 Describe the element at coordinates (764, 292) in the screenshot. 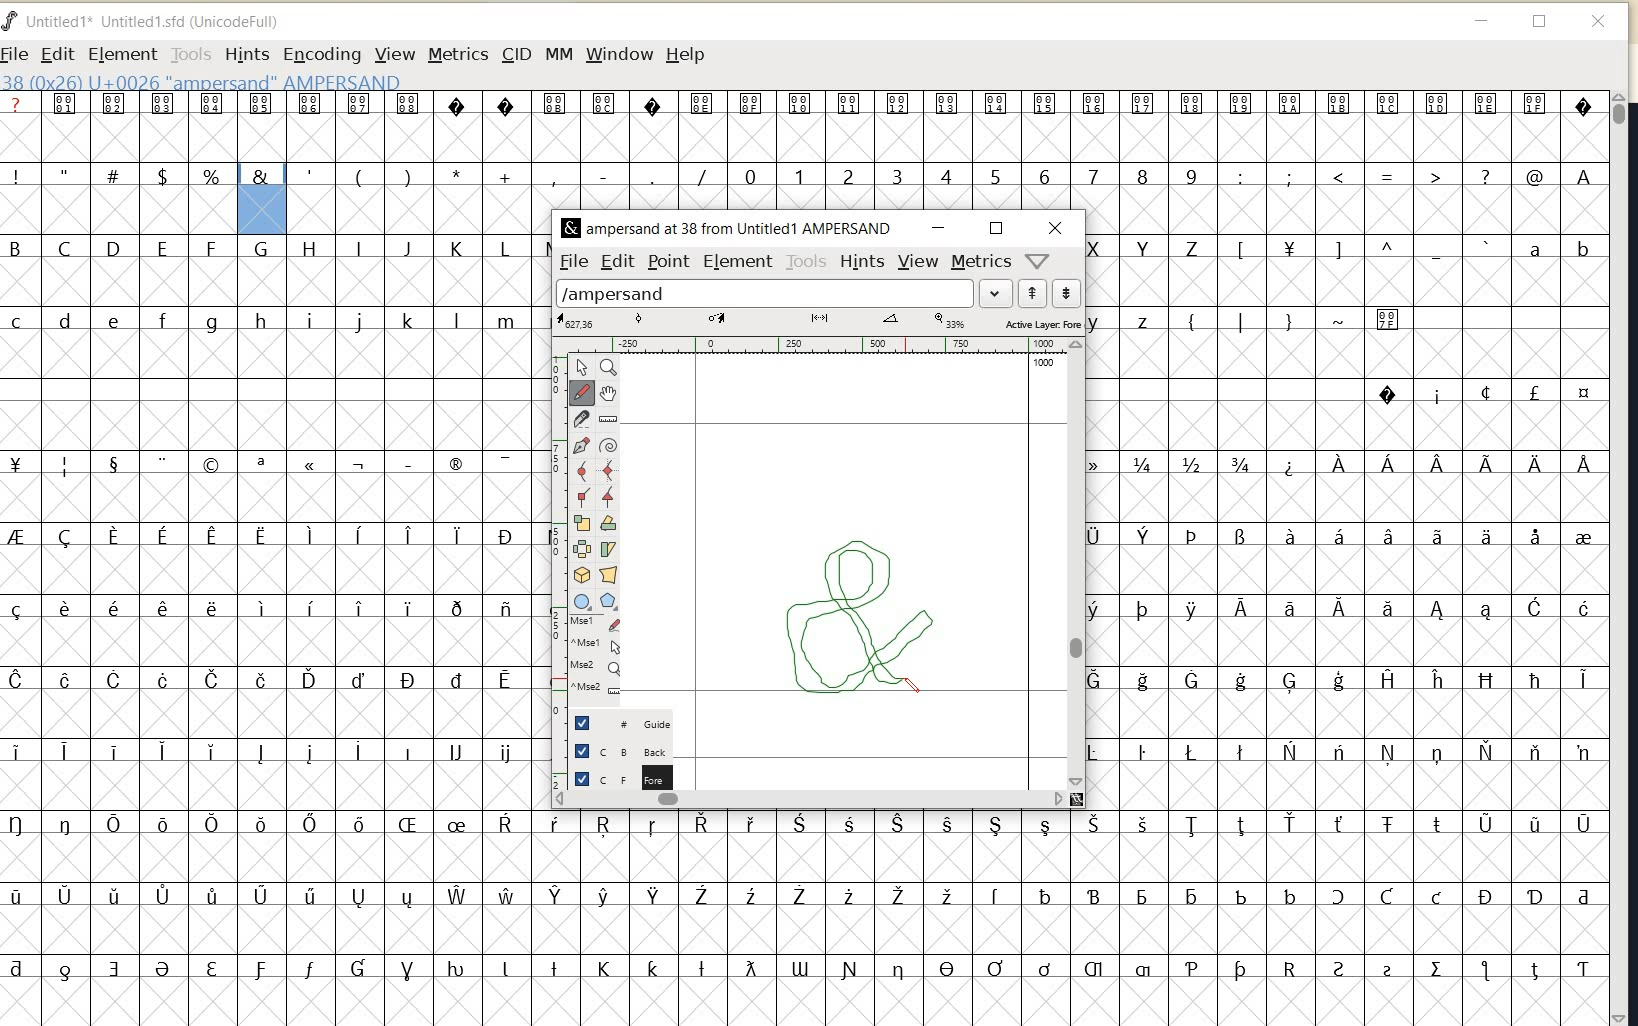

I see `load word list` at that location.